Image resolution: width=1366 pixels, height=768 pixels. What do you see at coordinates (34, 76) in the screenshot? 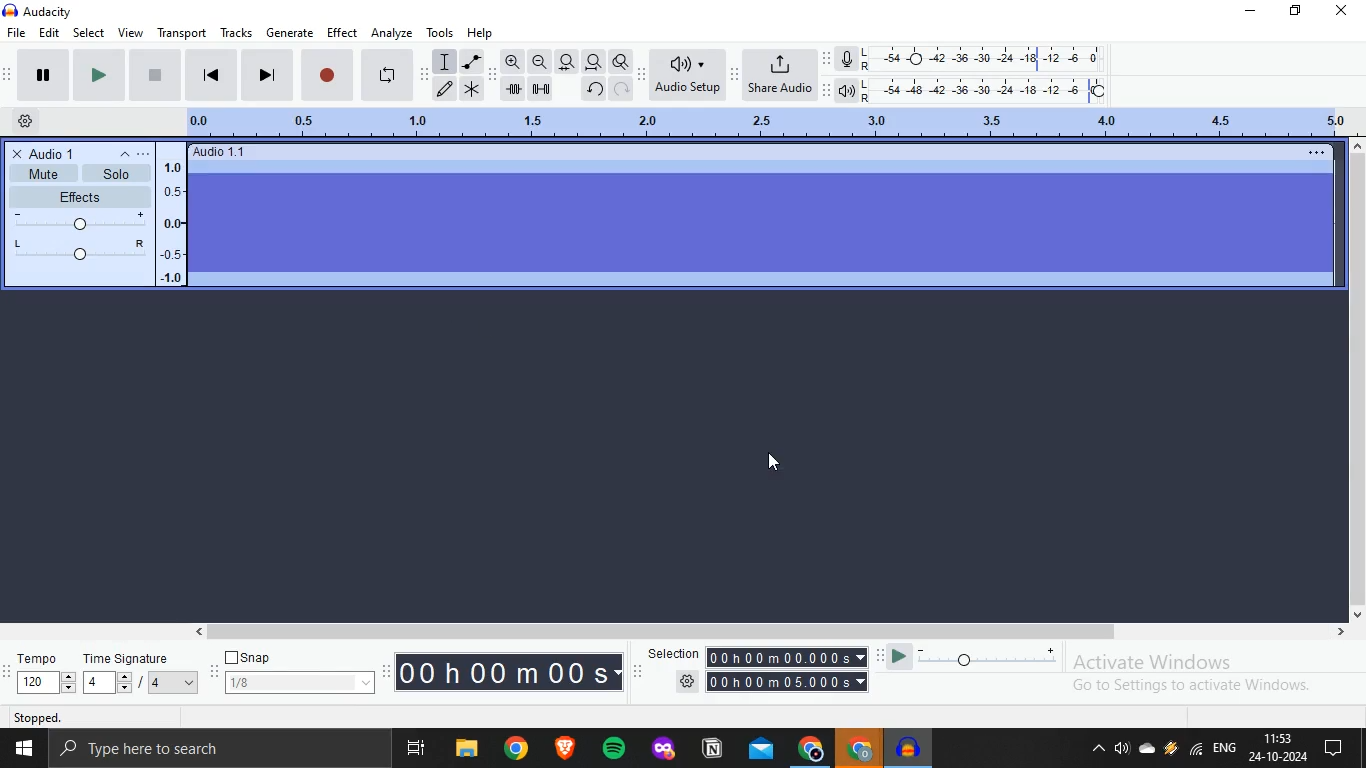
I see `Play` at bounding box center [34, 76].